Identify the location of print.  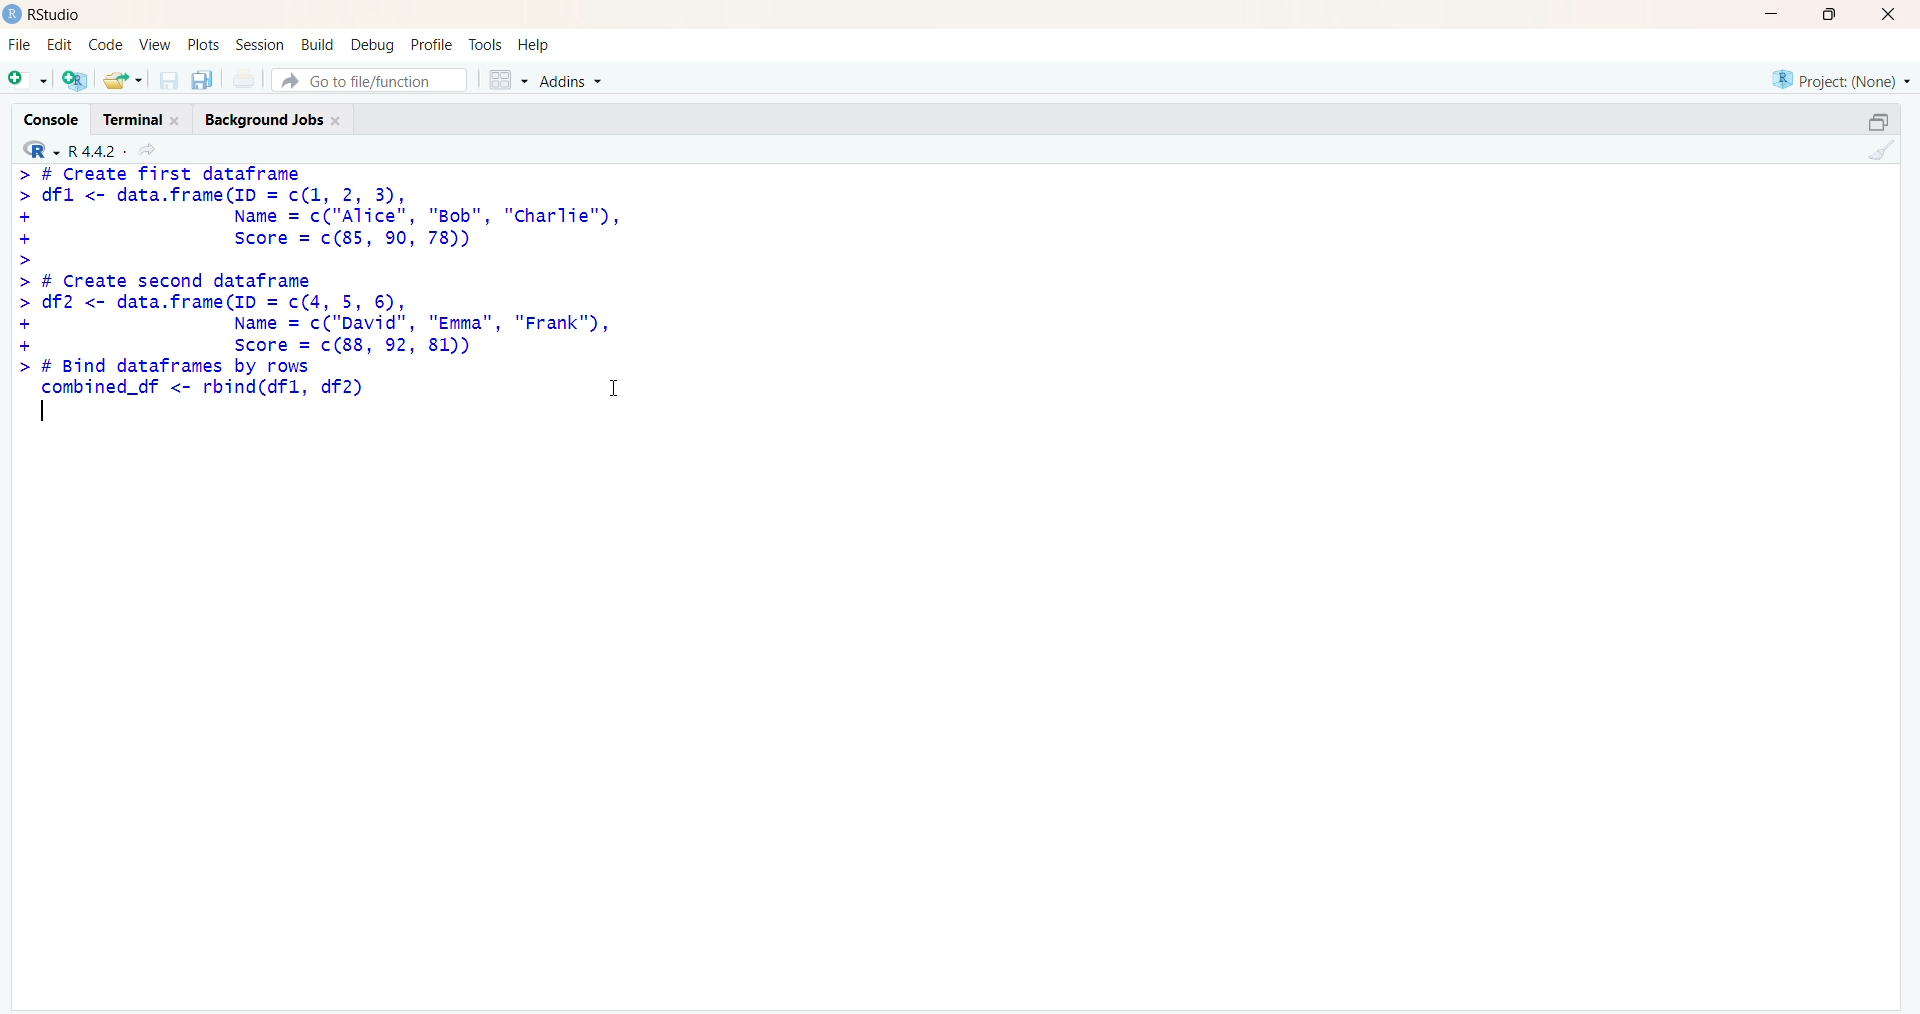
(245, 80).